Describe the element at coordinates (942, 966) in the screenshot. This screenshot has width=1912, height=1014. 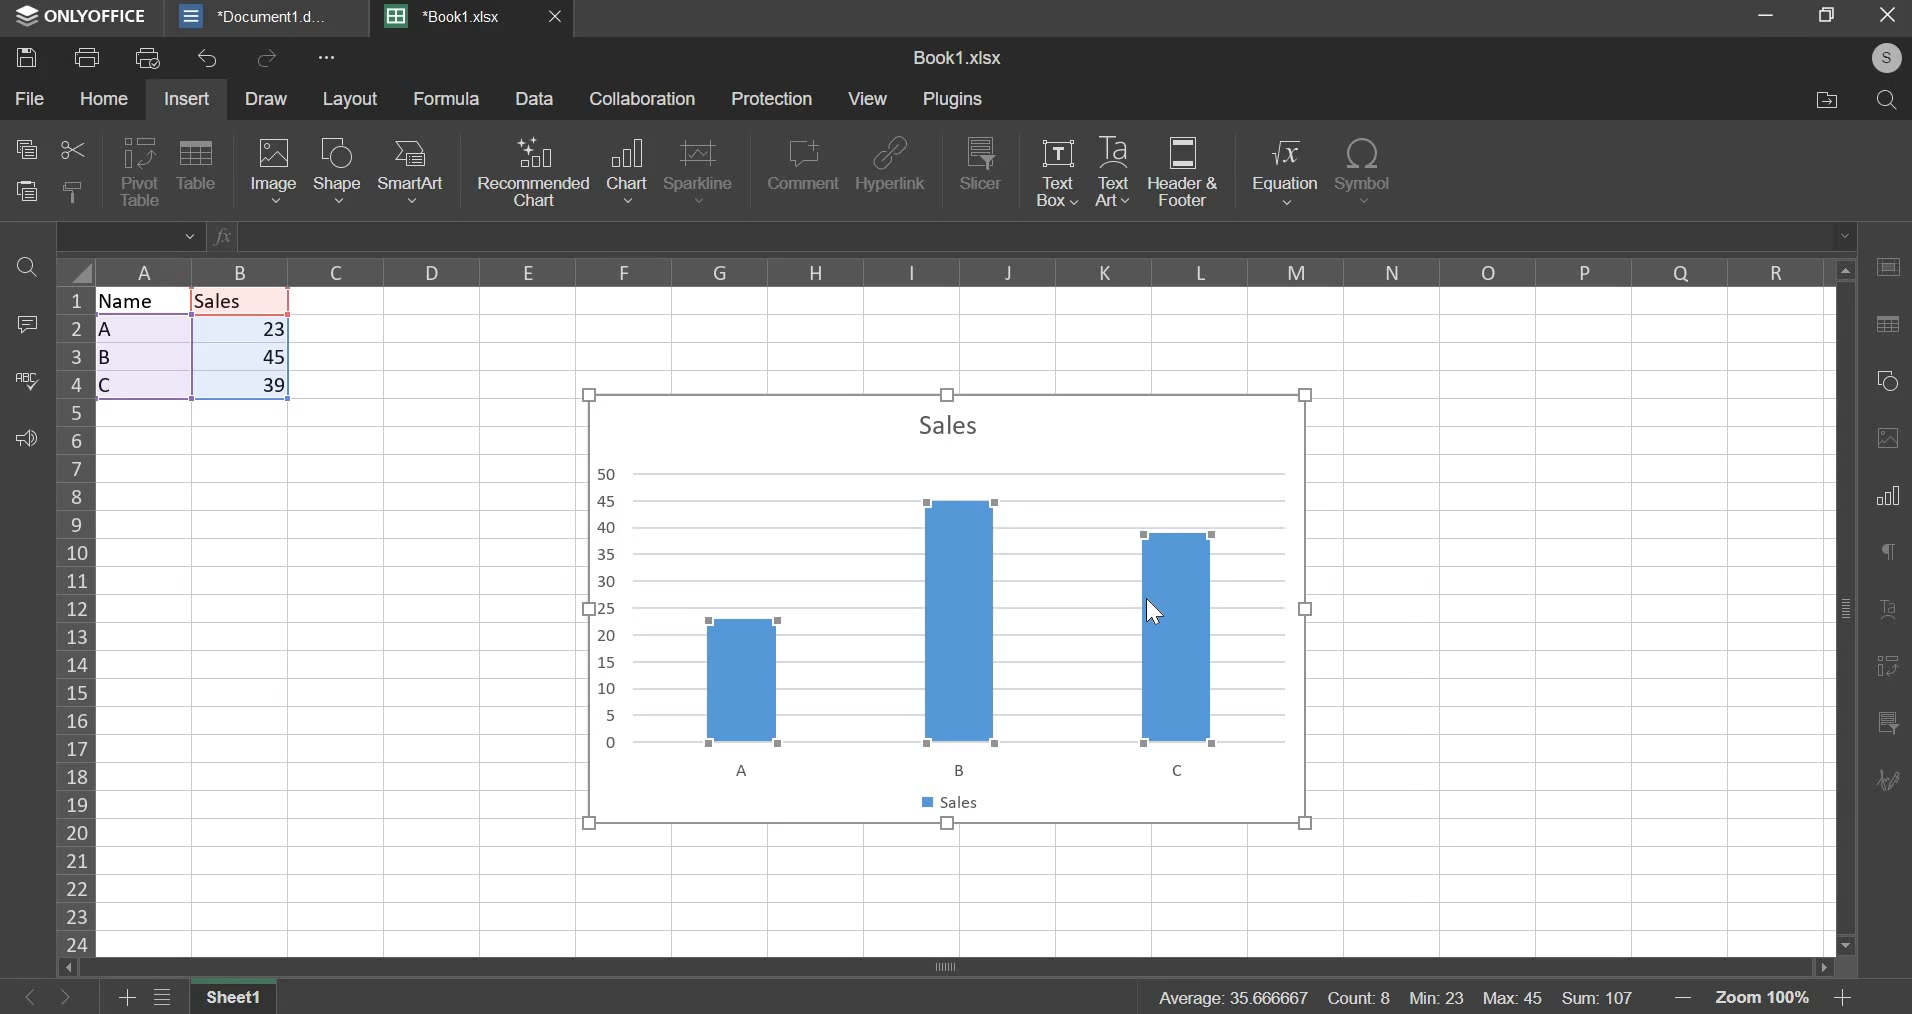
I see `Horizontal scroll bar` at that location.